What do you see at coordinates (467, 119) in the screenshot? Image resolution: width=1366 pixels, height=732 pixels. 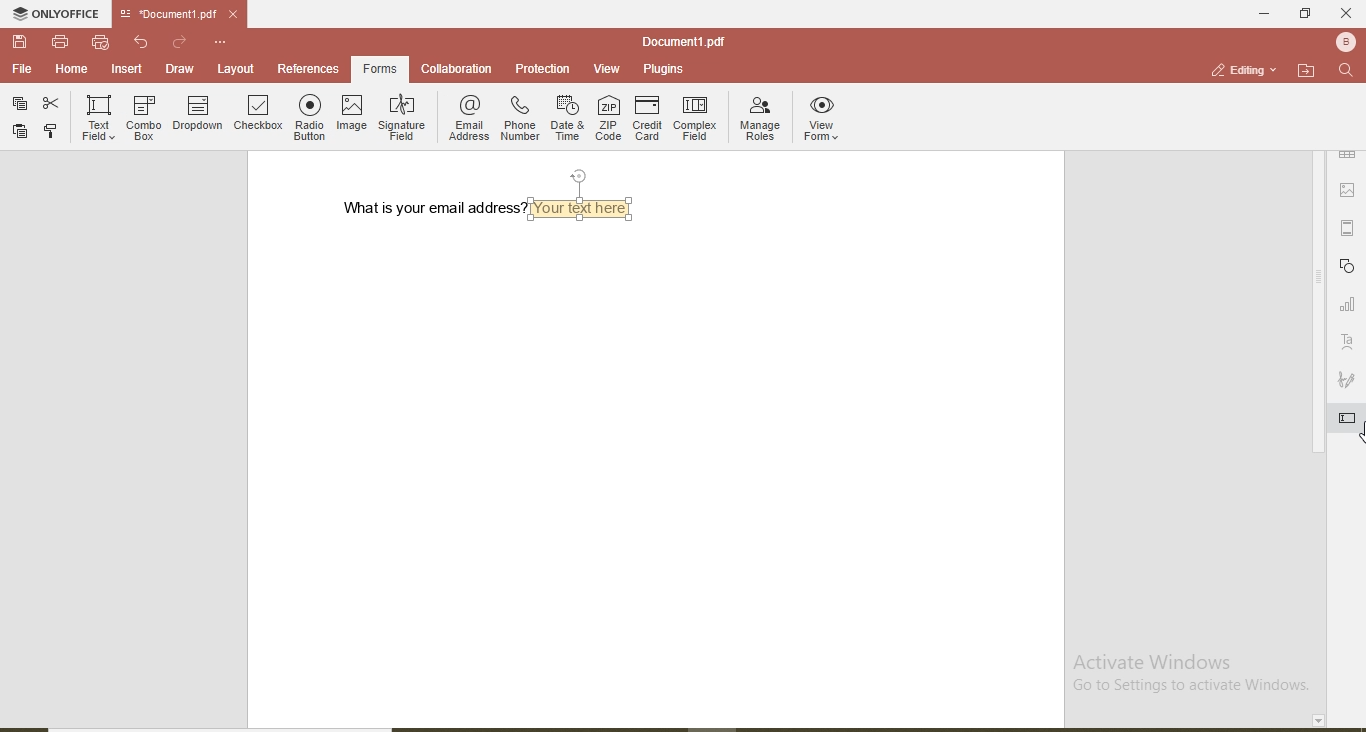 I see `email address` at bounding box center [467, 119].